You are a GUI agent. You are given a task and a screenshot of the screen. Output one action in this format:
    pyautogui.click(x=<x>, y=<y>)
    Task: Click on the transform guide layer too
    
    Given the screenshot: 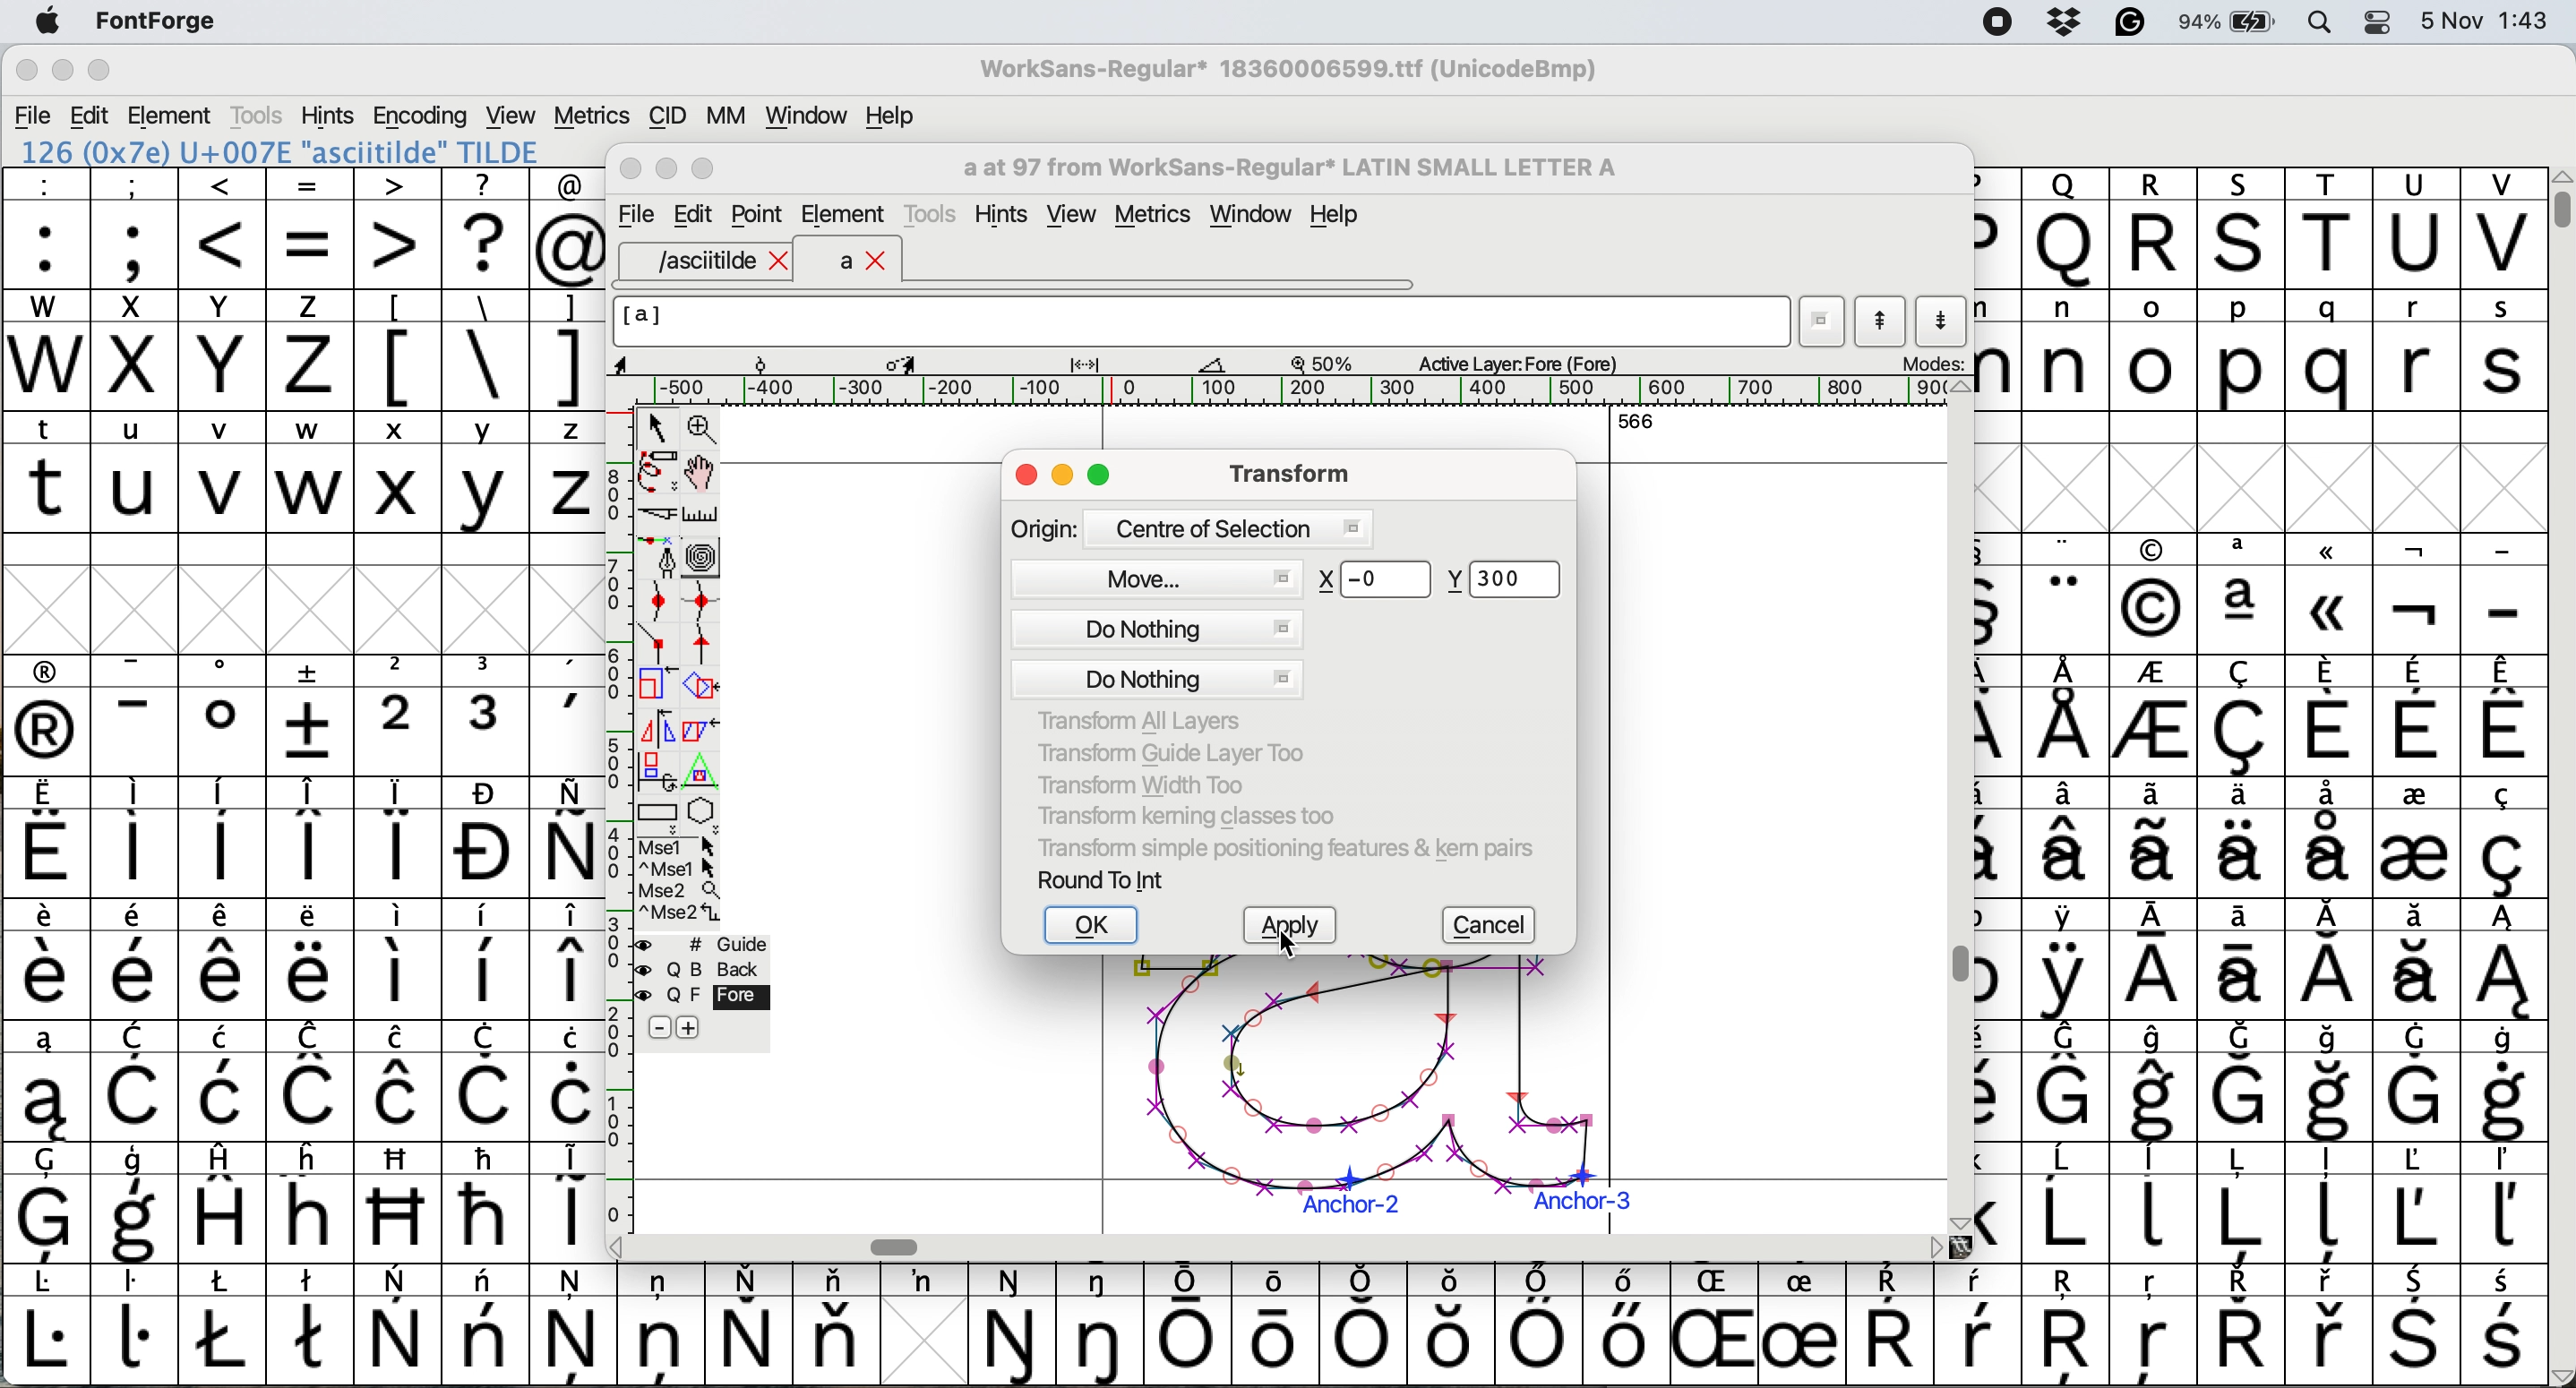 What is the action you would take?
    pyautogui.click(x=1163, y=751)
    